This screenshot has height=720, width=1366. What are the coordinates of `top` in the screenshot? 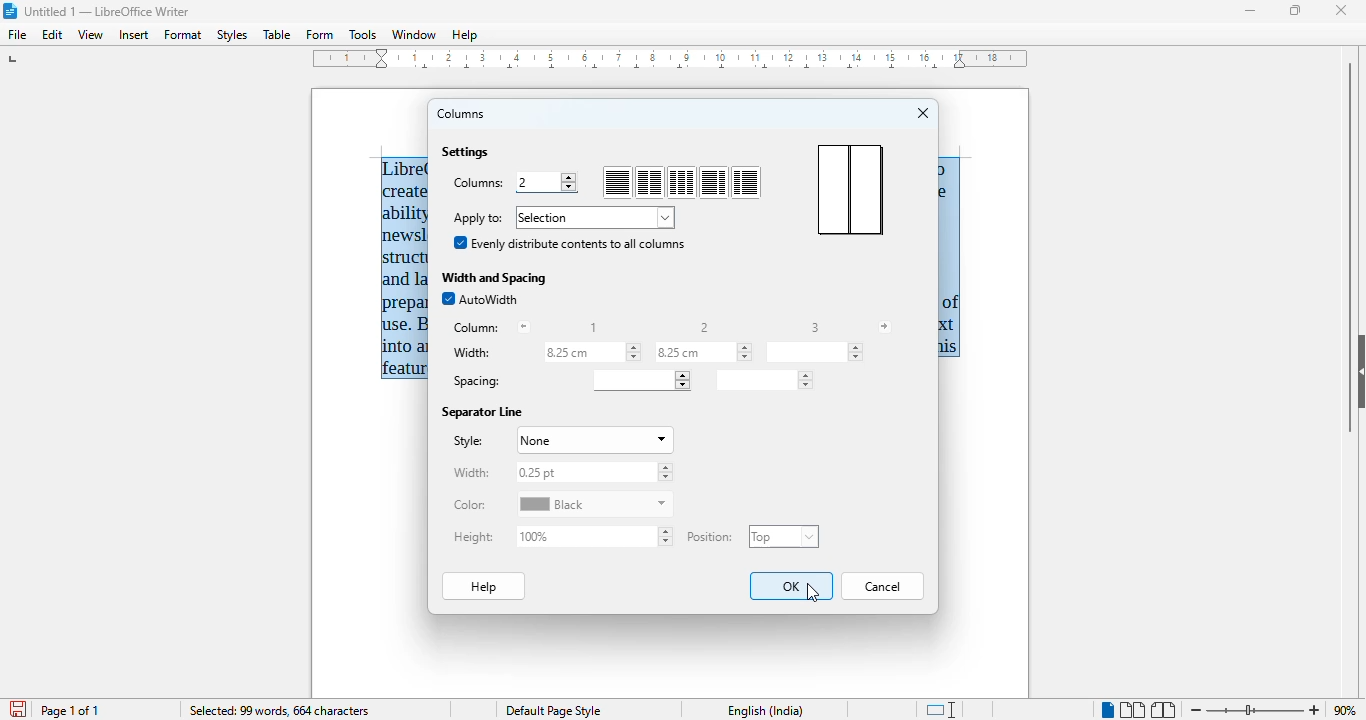 It's located at (784, 536).